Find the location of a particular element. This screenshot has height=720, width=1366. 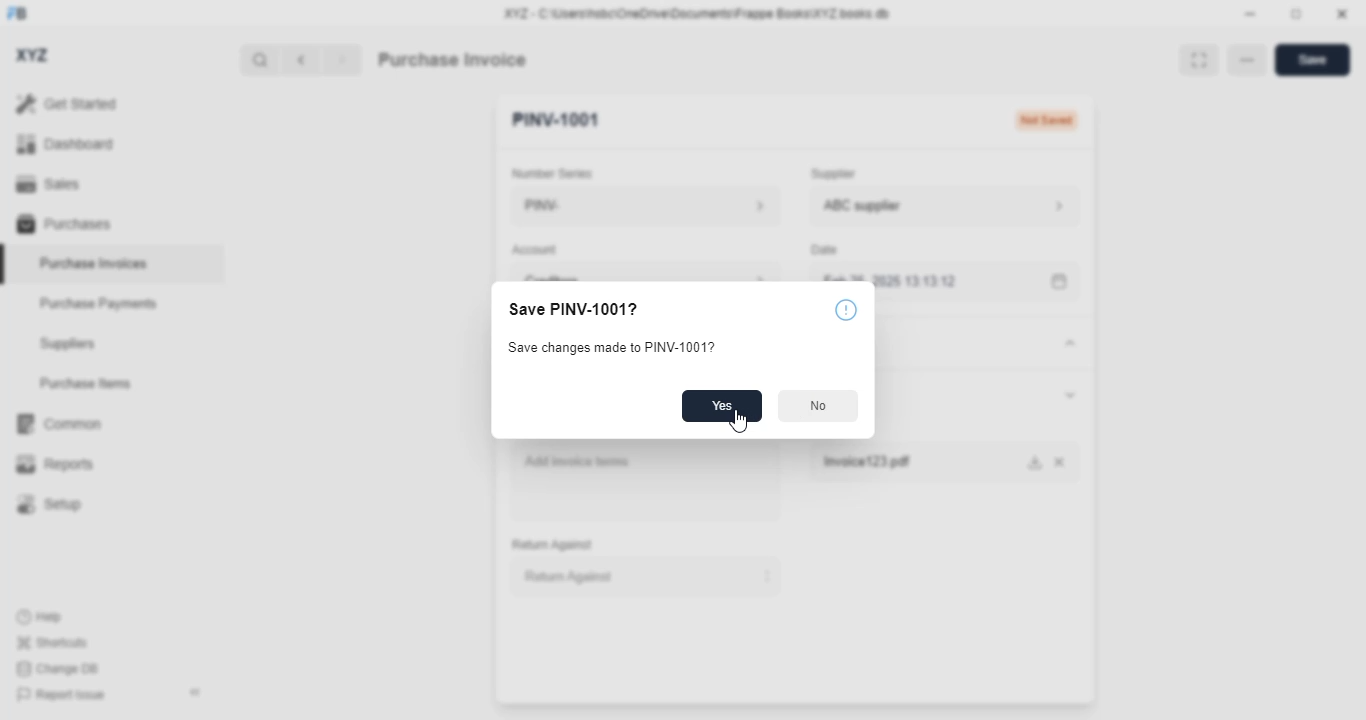

suppliers is located at coordinates (69, 344).